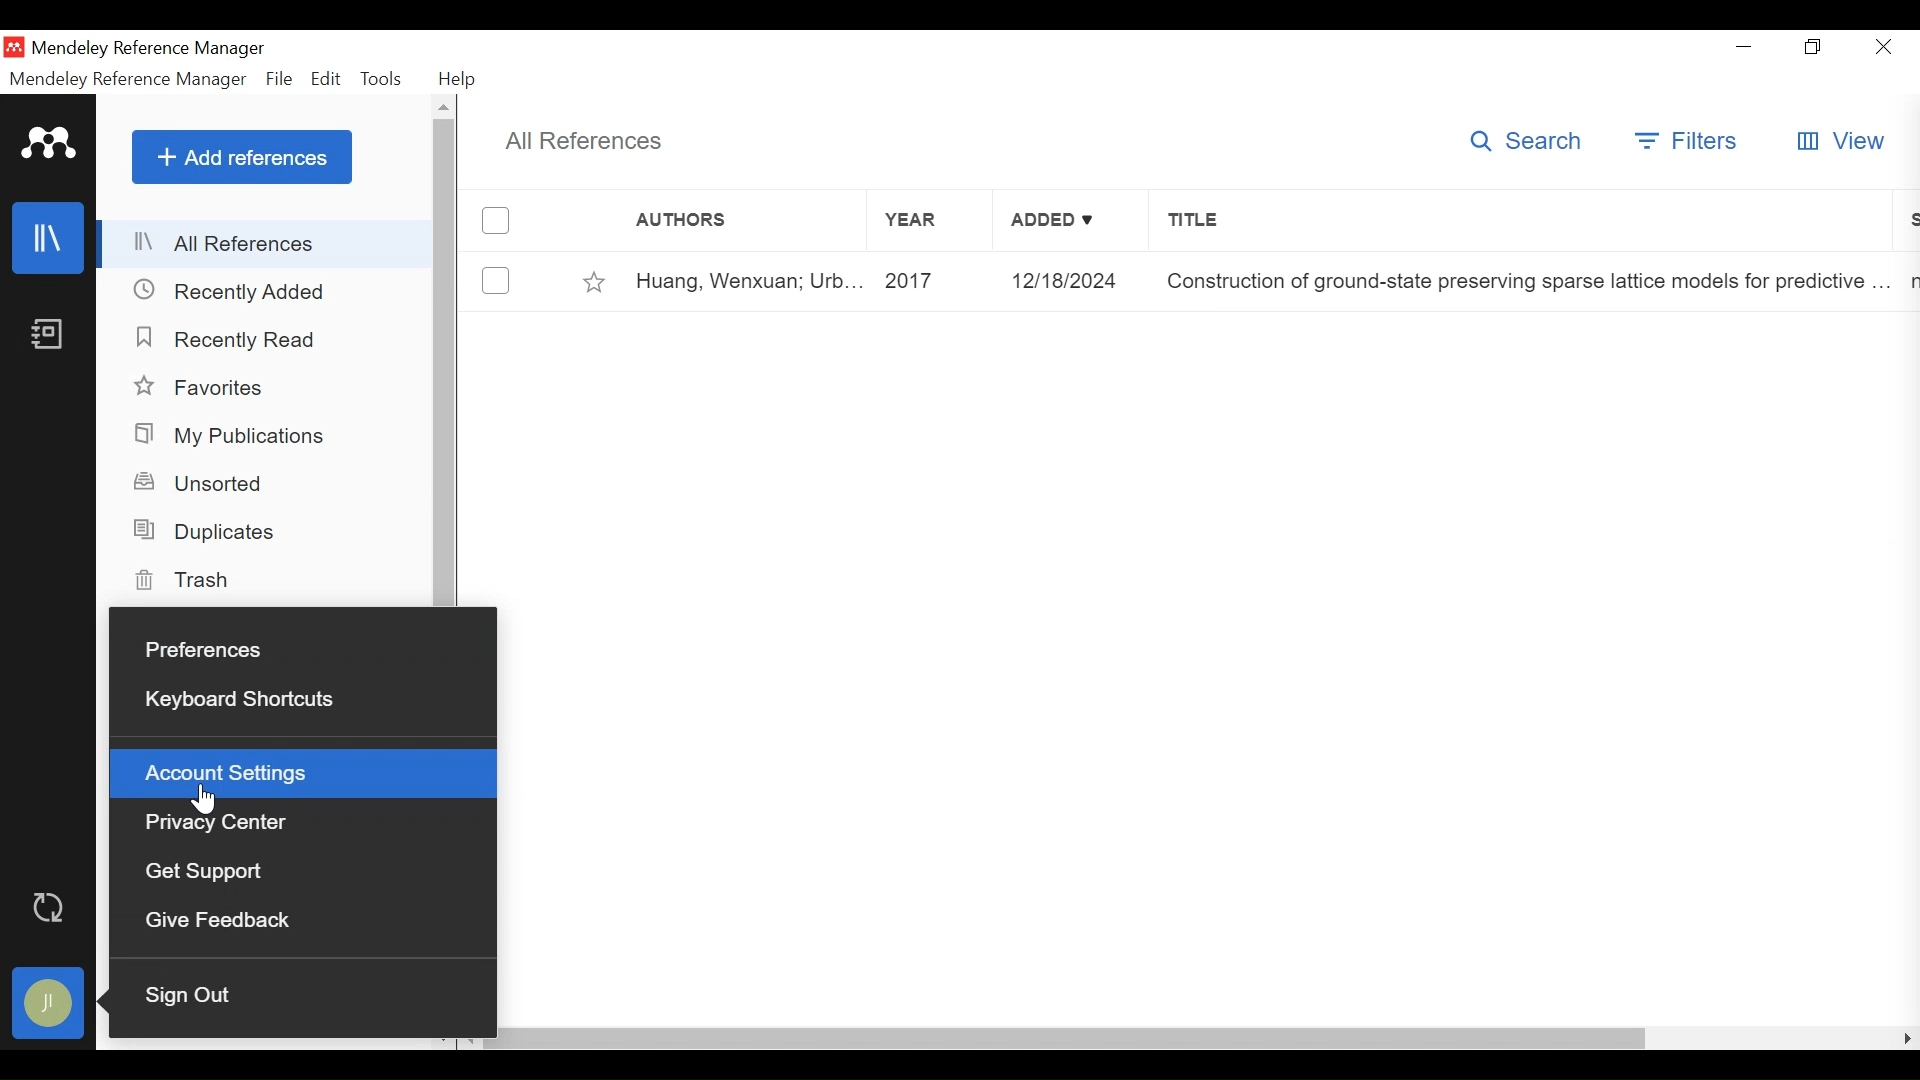 The width and height of the screenshot is (1920, 1080). I want to click on Get Support, so click(303, 870).